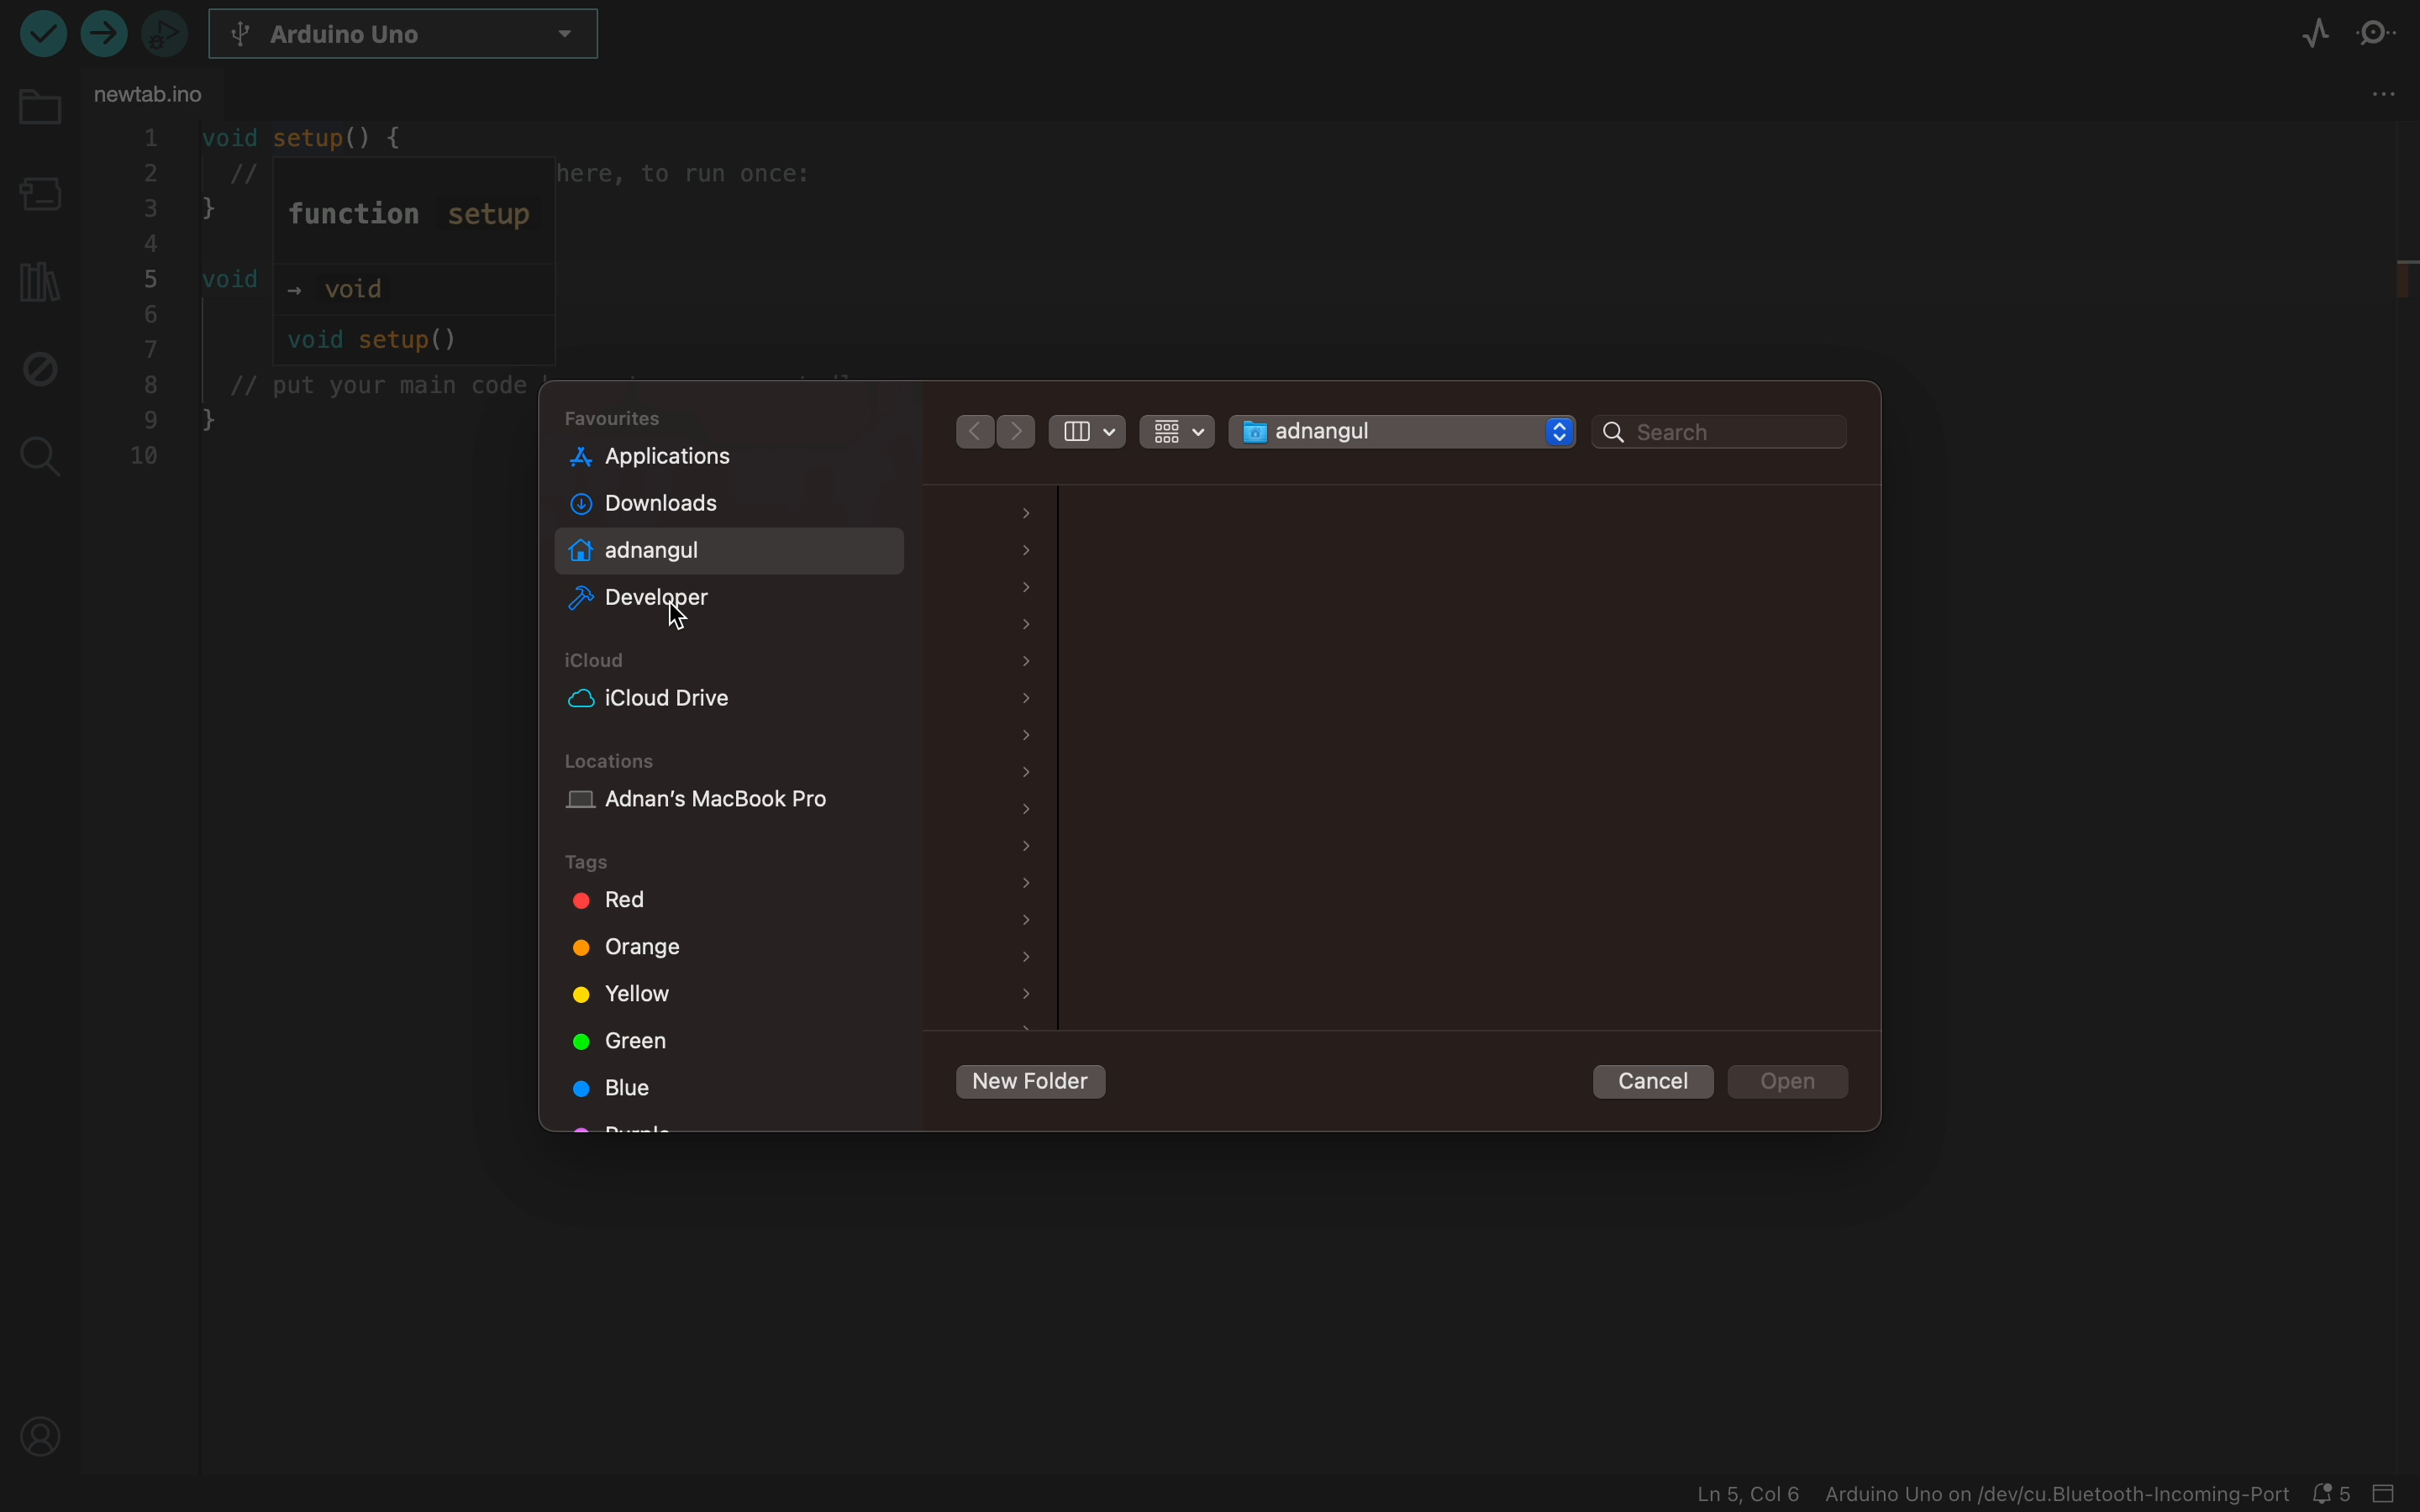  What do you see at coordinates (43, 1437) in the screenshot?
I see `profile` at bounding box center [43, 1437].